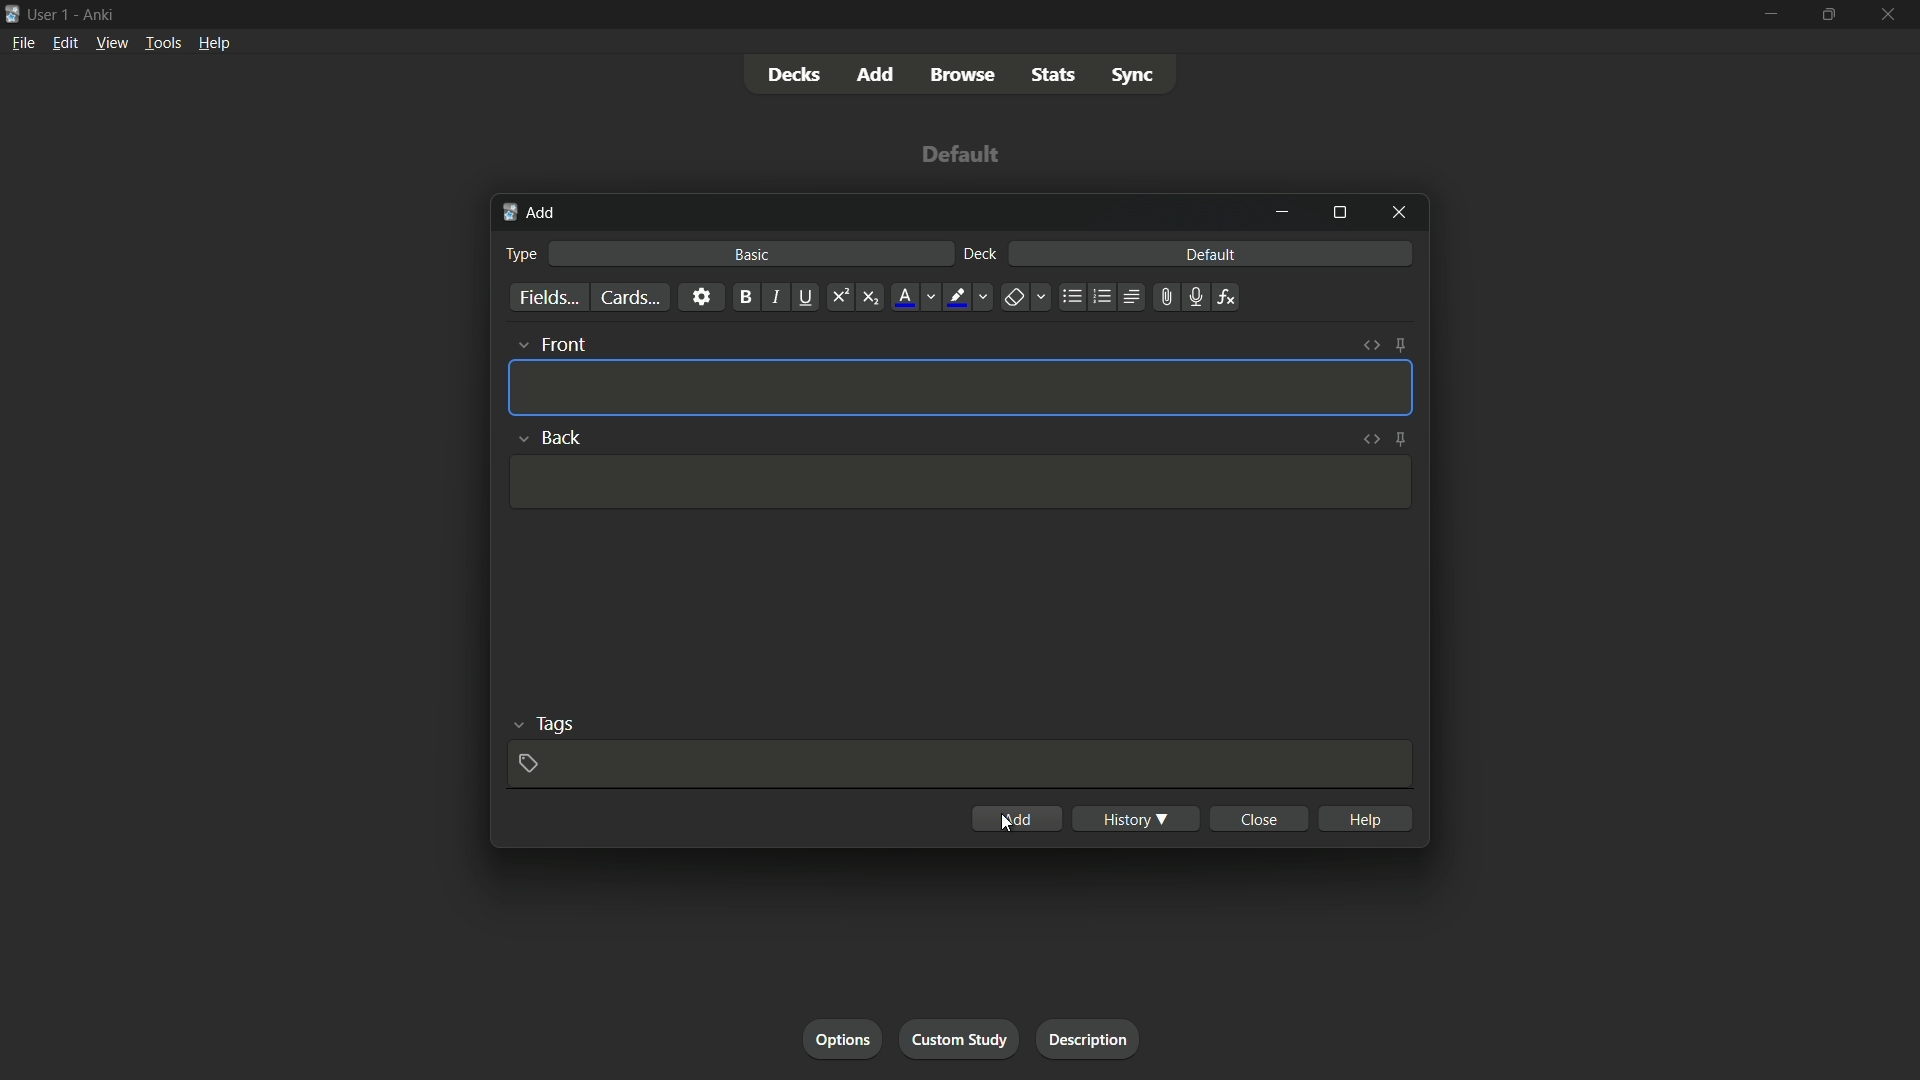 This screenshot has height=1080, width=1920. Describe the element at coordinates (1886, 14) in the screenshot. I see `close` at that location.